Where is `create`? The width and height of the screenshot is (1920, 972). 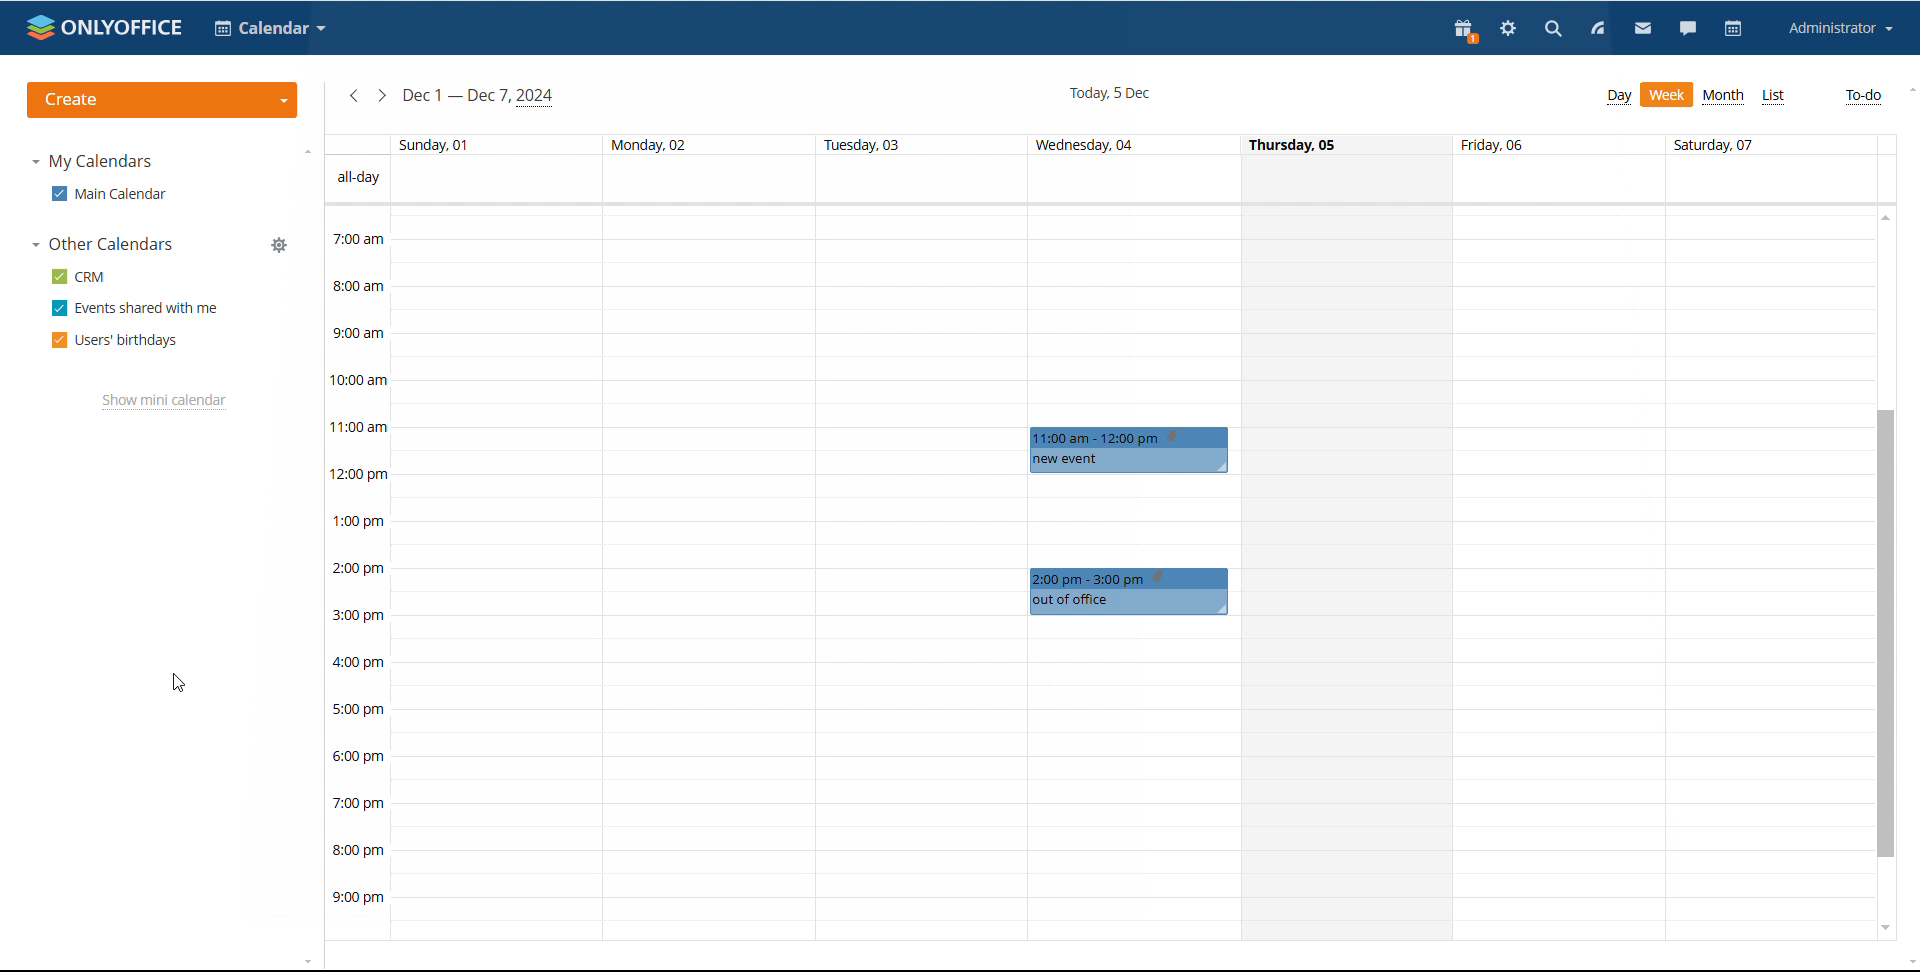 create is located at coordinates (163, 101).